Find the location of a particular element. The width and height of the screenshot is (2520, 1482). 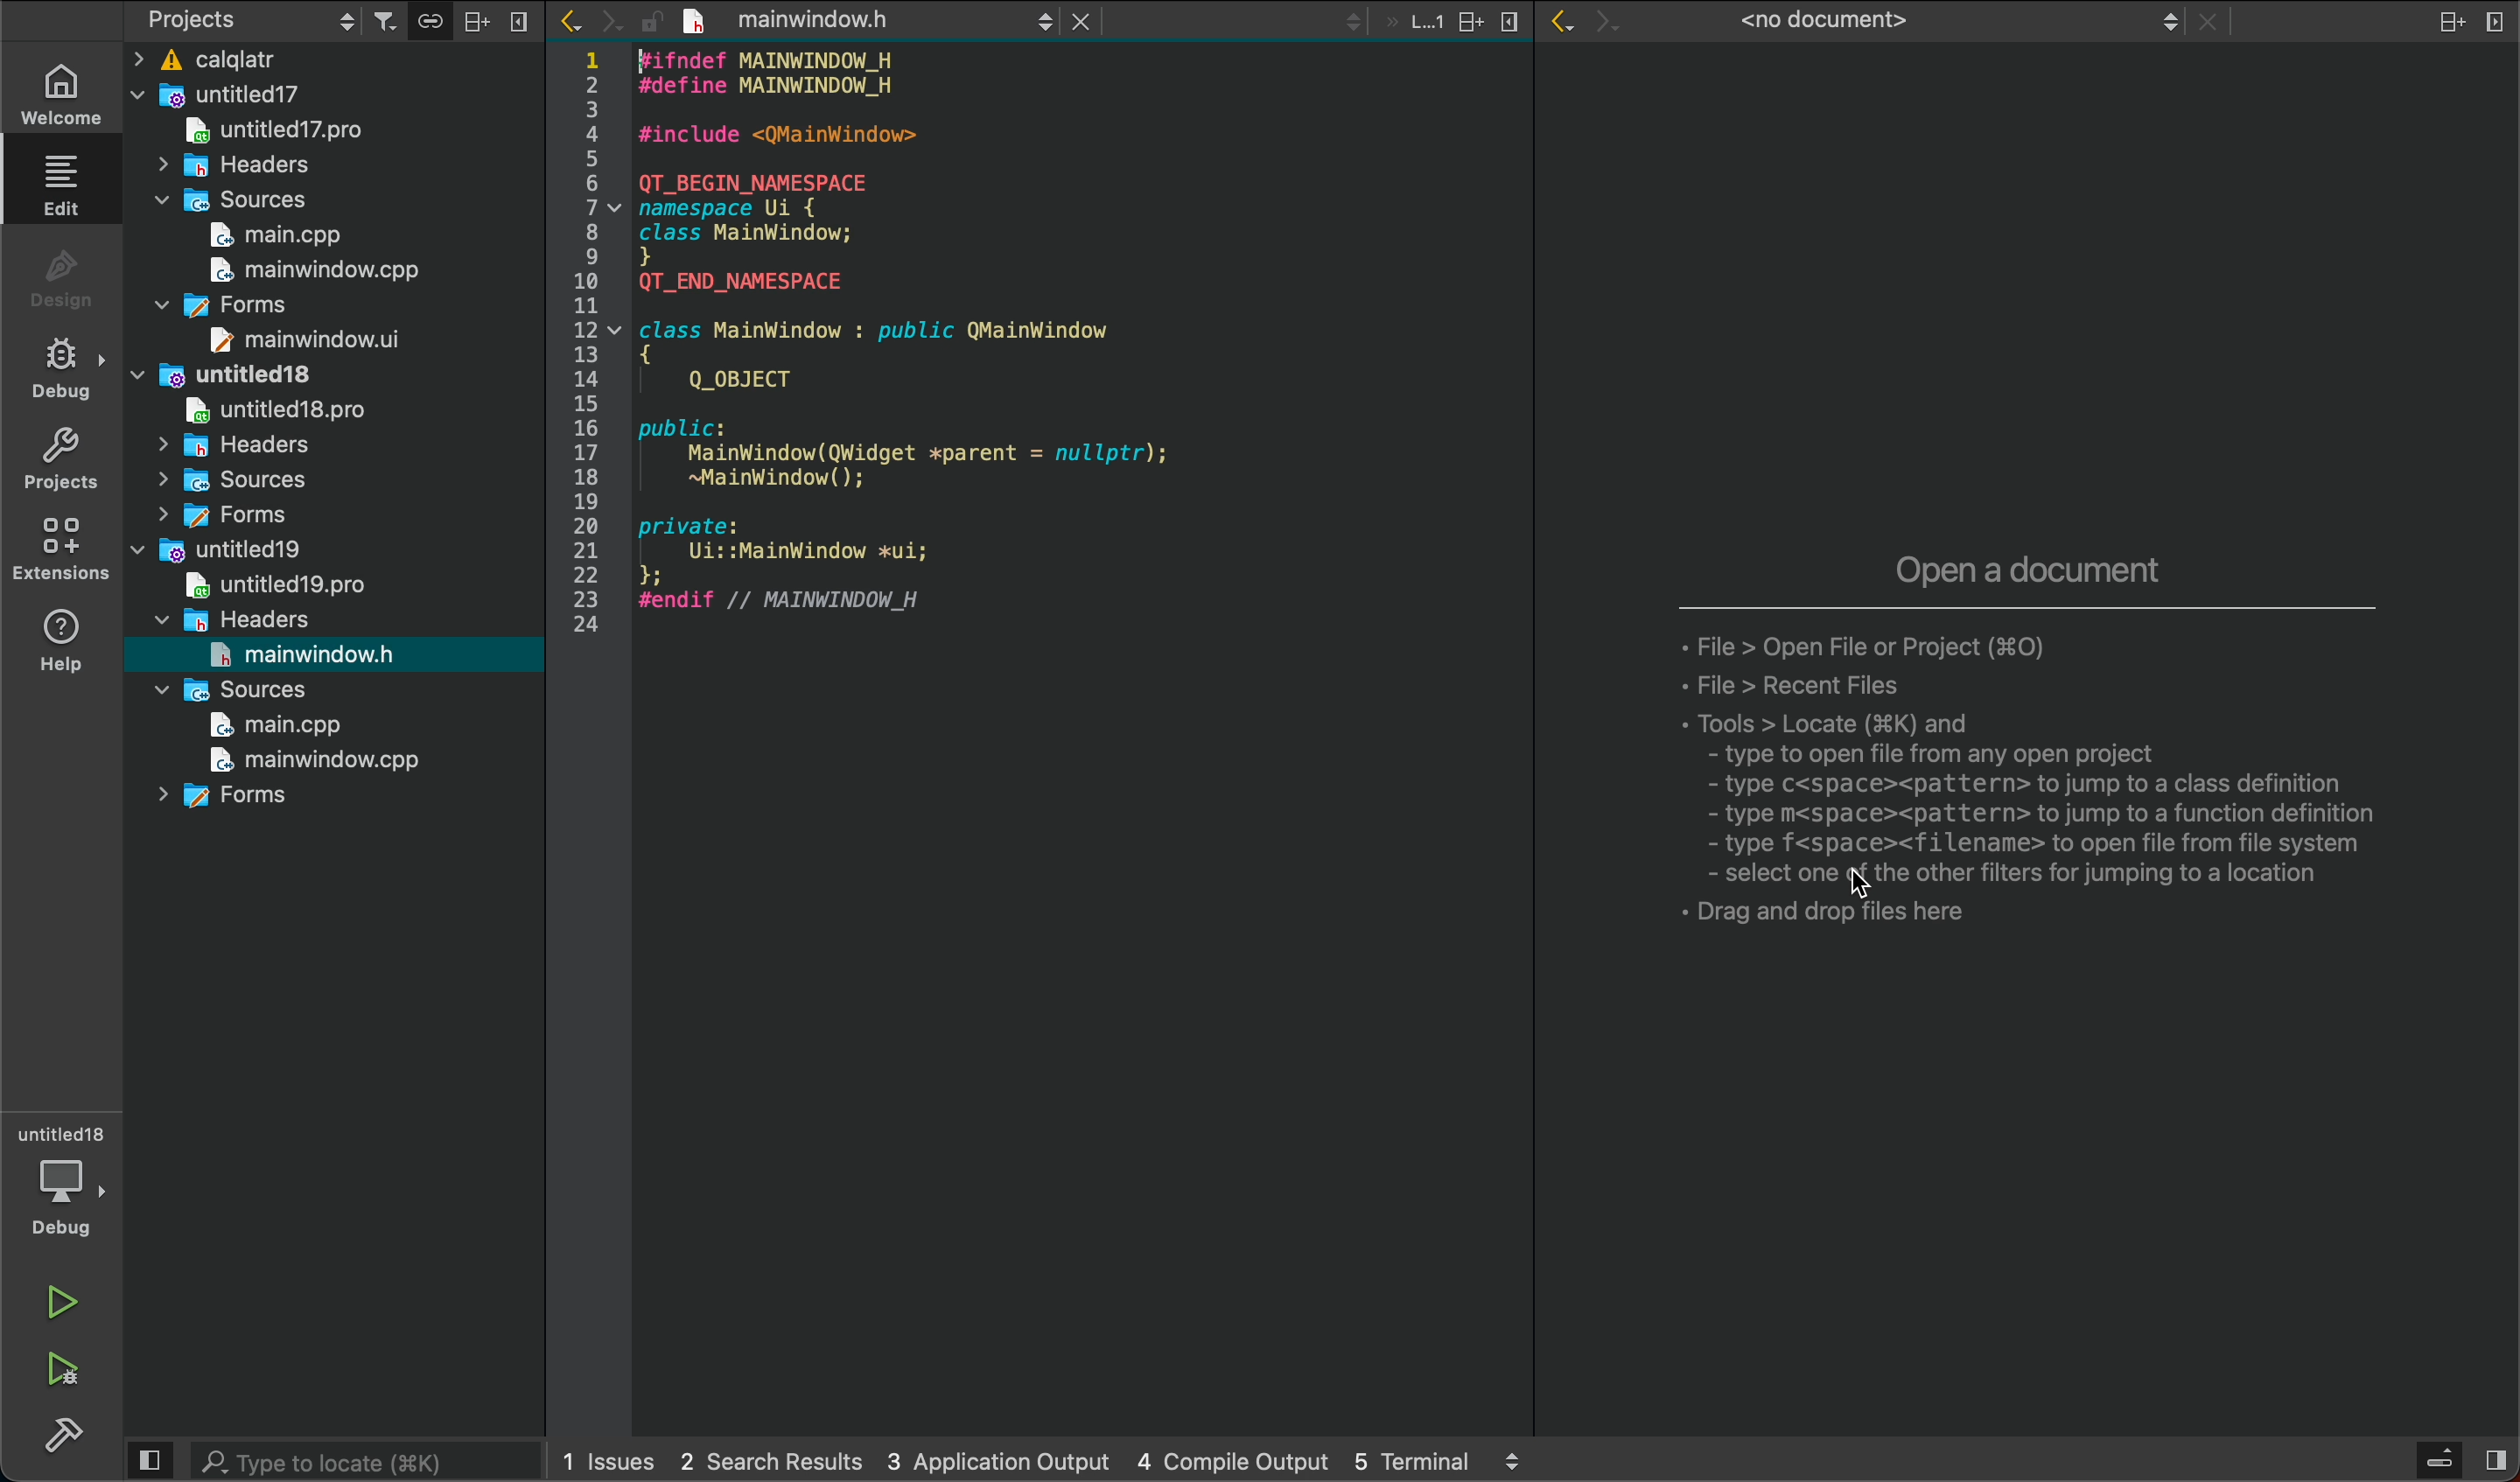

untitled19 is located at coordinates (240, 548).